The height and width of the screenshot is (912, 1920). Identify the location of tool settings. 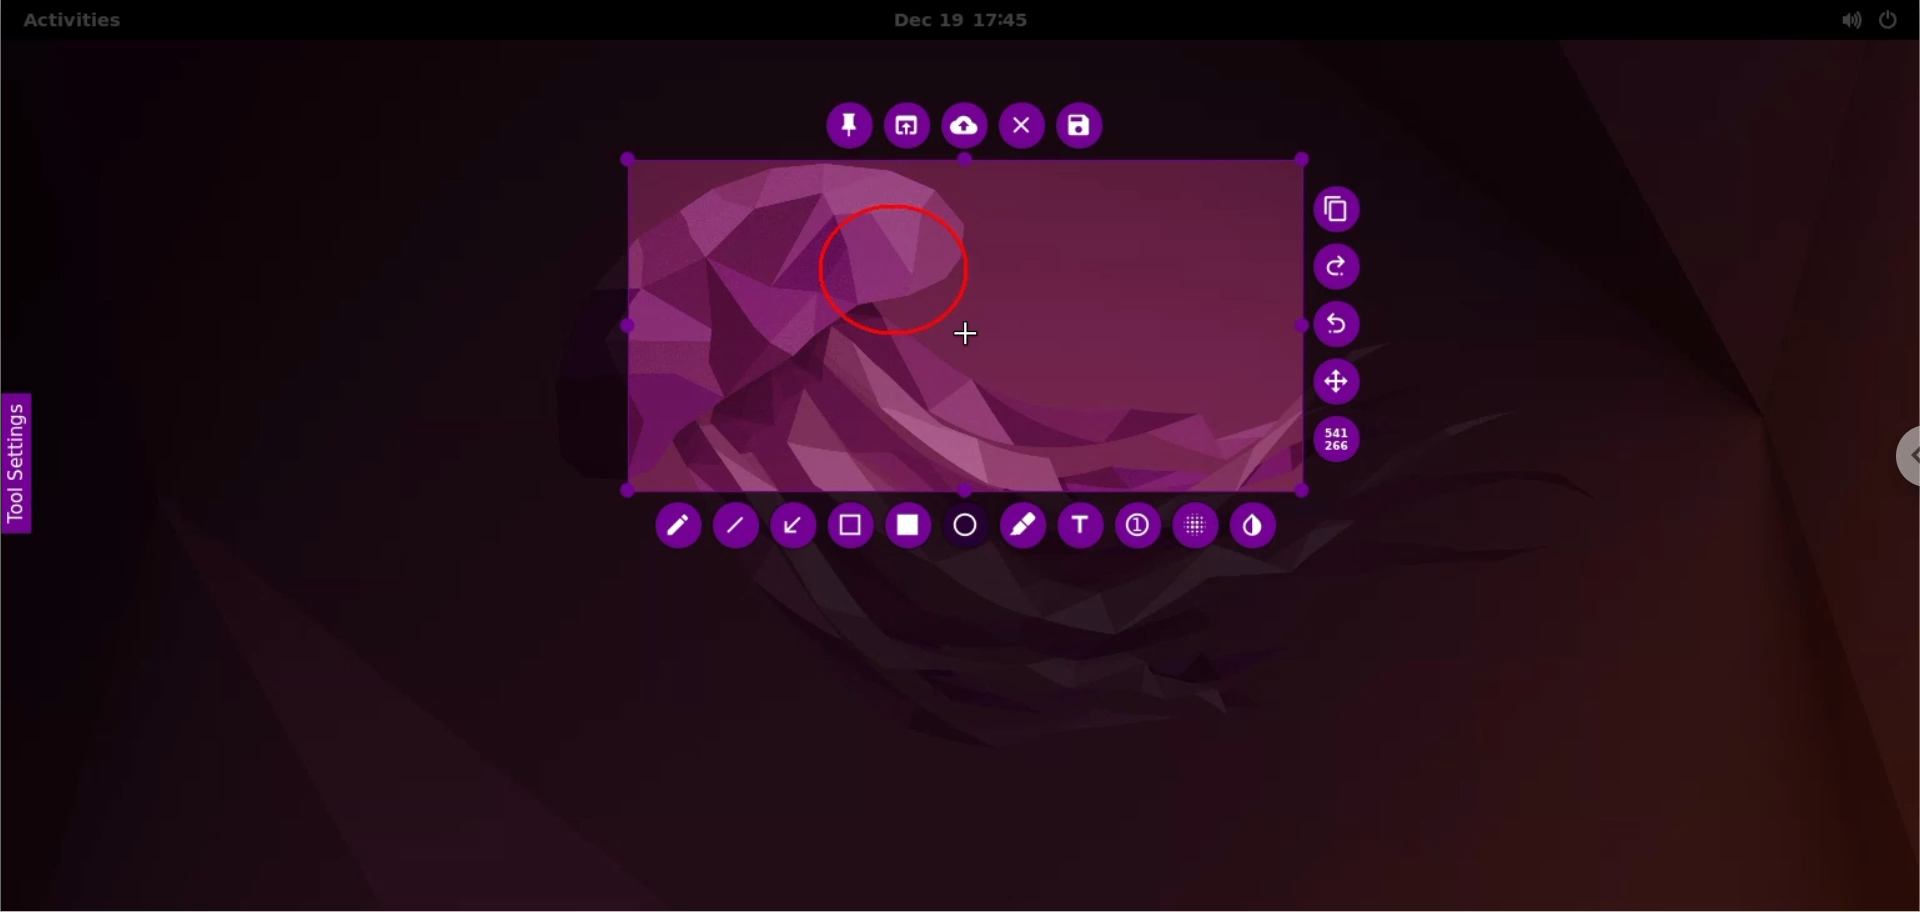
(28, 472).